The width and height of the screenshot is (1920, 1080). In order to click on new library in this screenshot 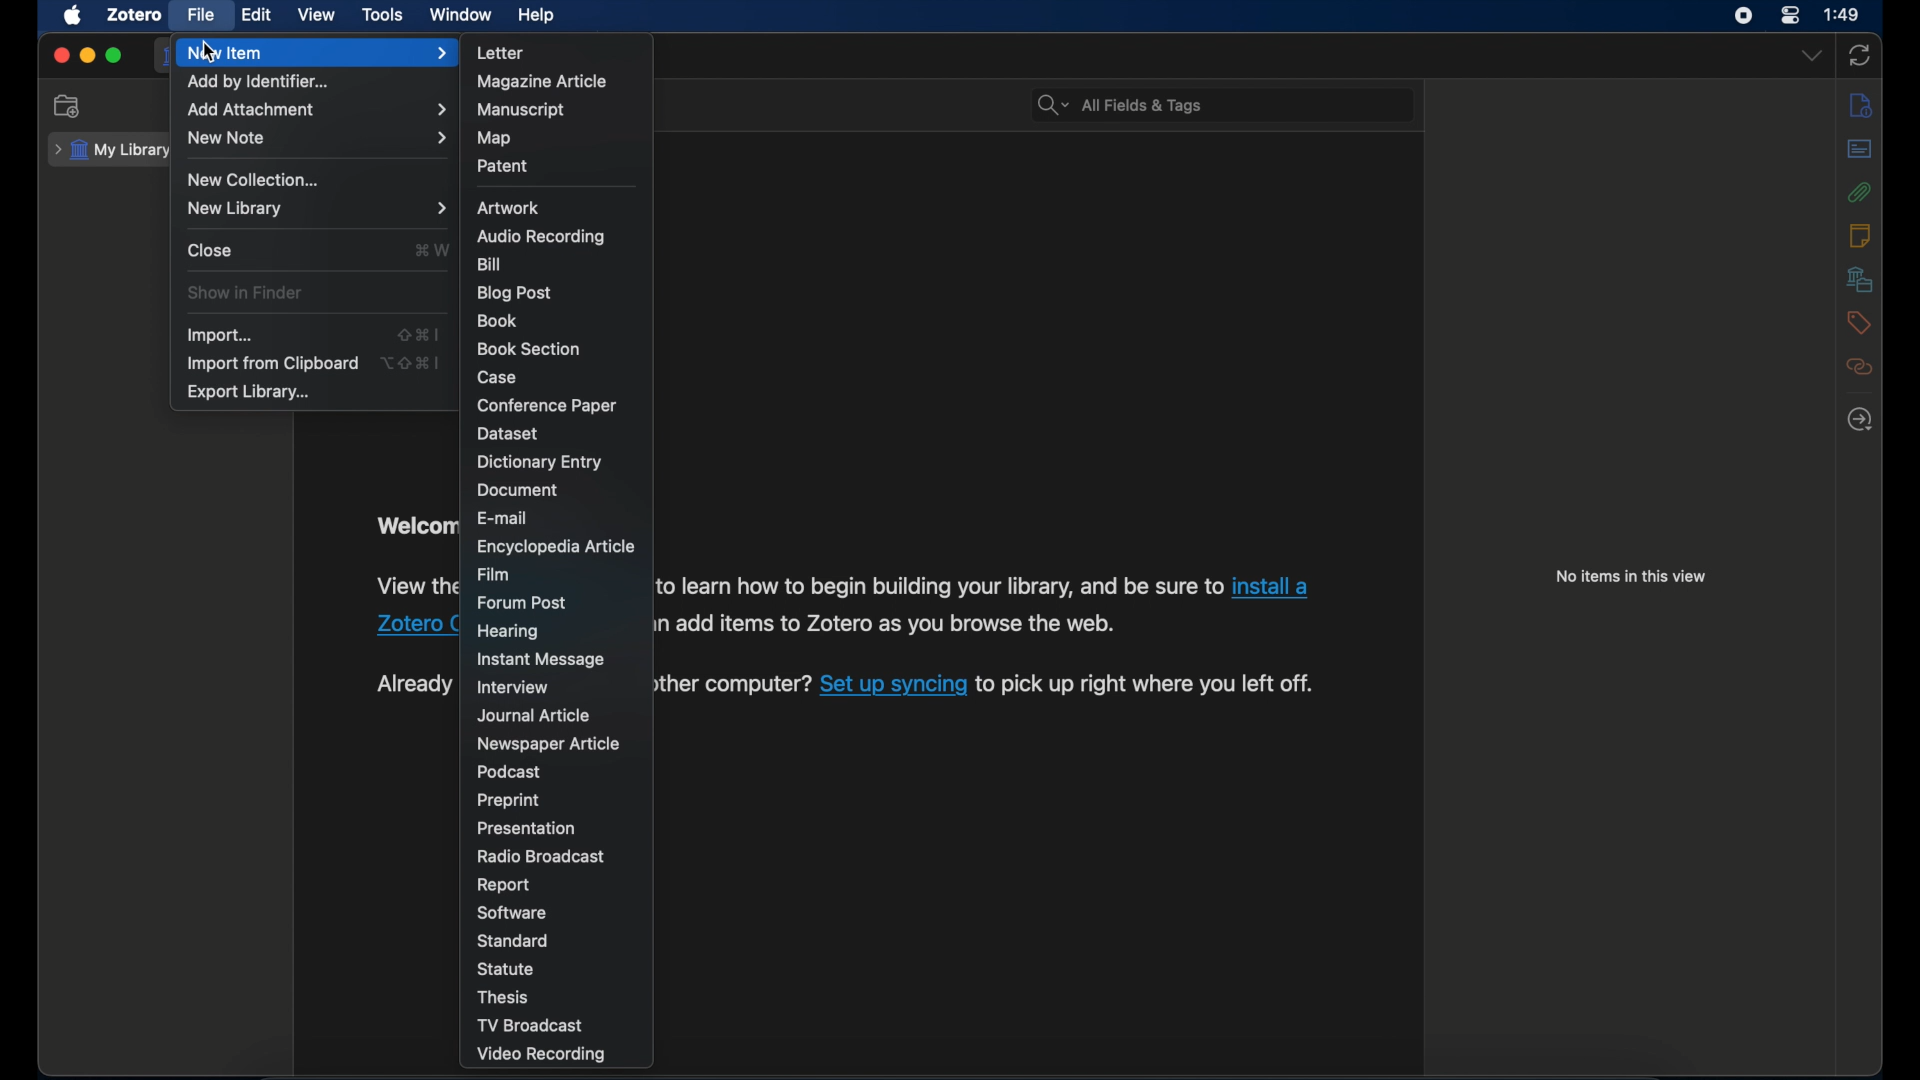, I will do `click(314, 208)`.